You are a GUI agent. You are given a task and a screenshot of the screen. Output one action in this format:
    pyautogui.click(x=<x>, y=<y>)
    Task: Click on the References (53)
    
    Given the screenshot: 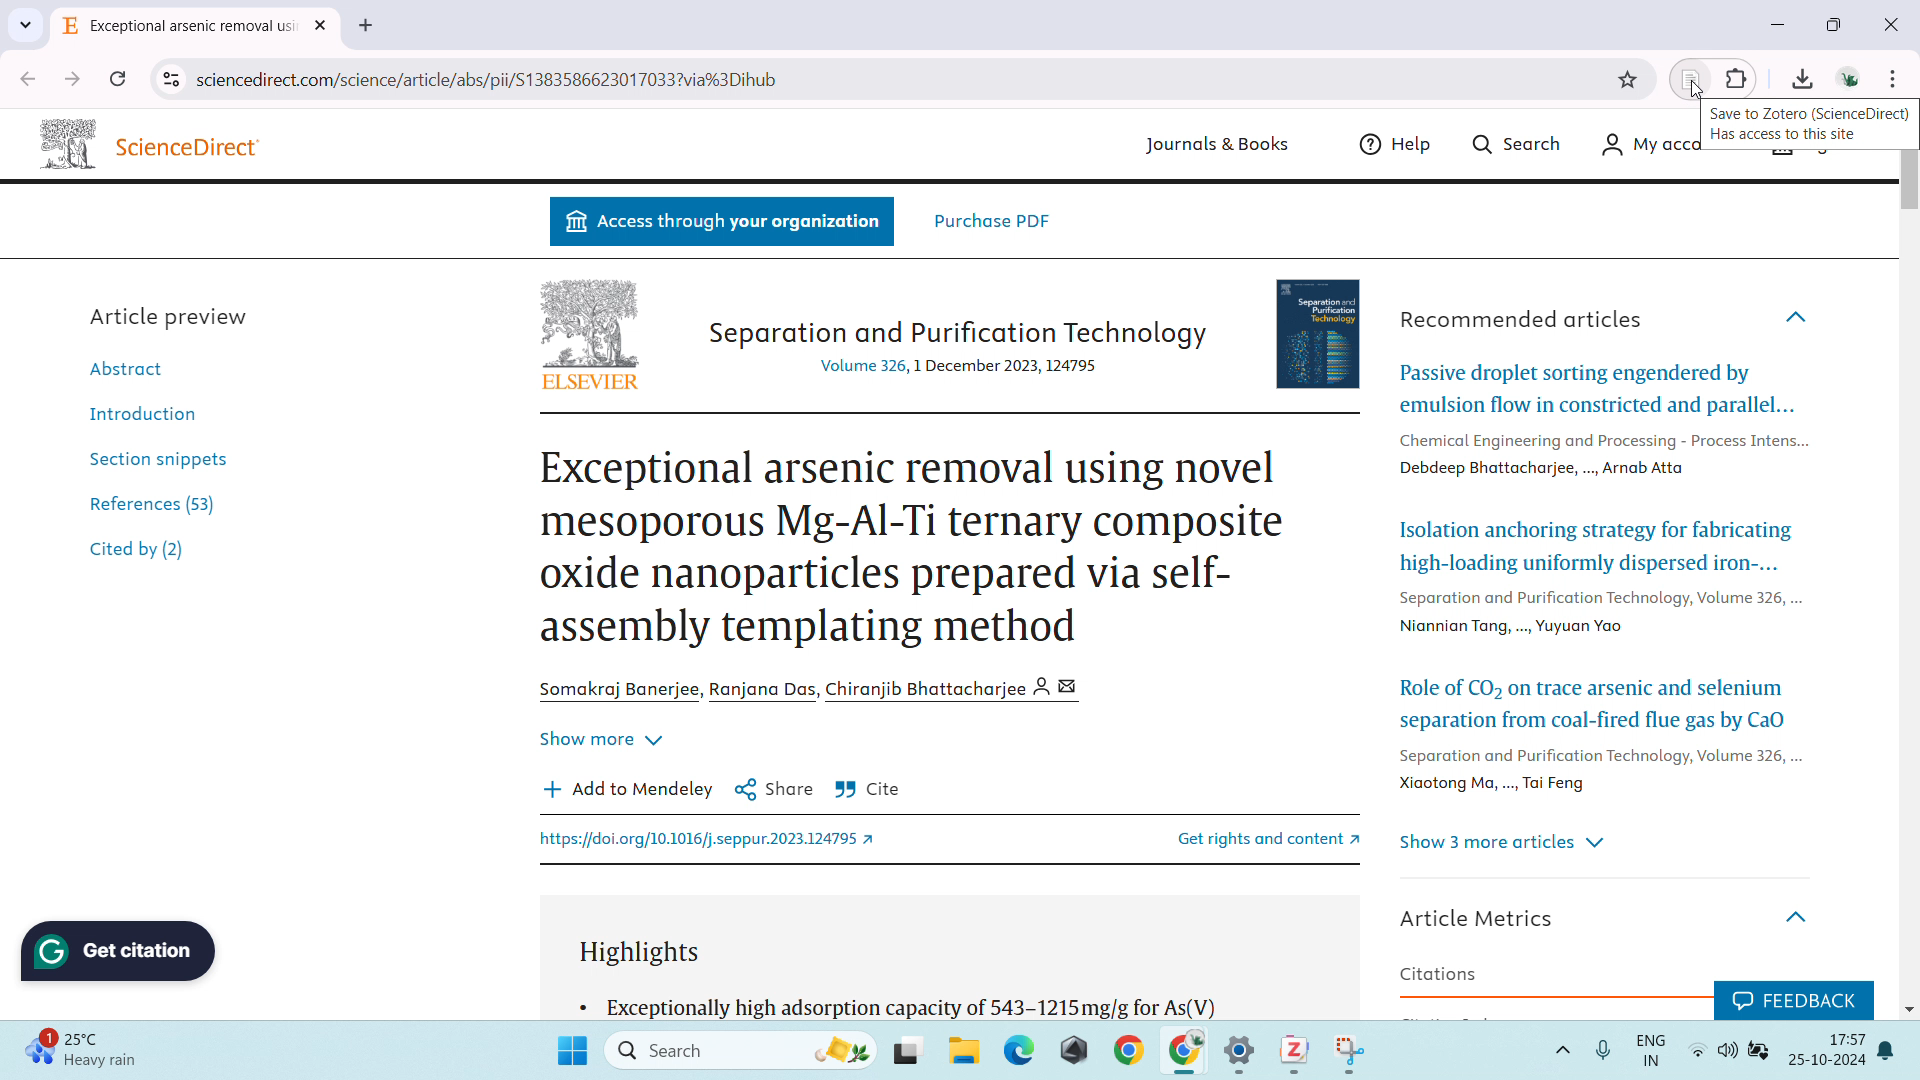 What is the action you would take?
    pyautogui.click(x=158, y=501)
    